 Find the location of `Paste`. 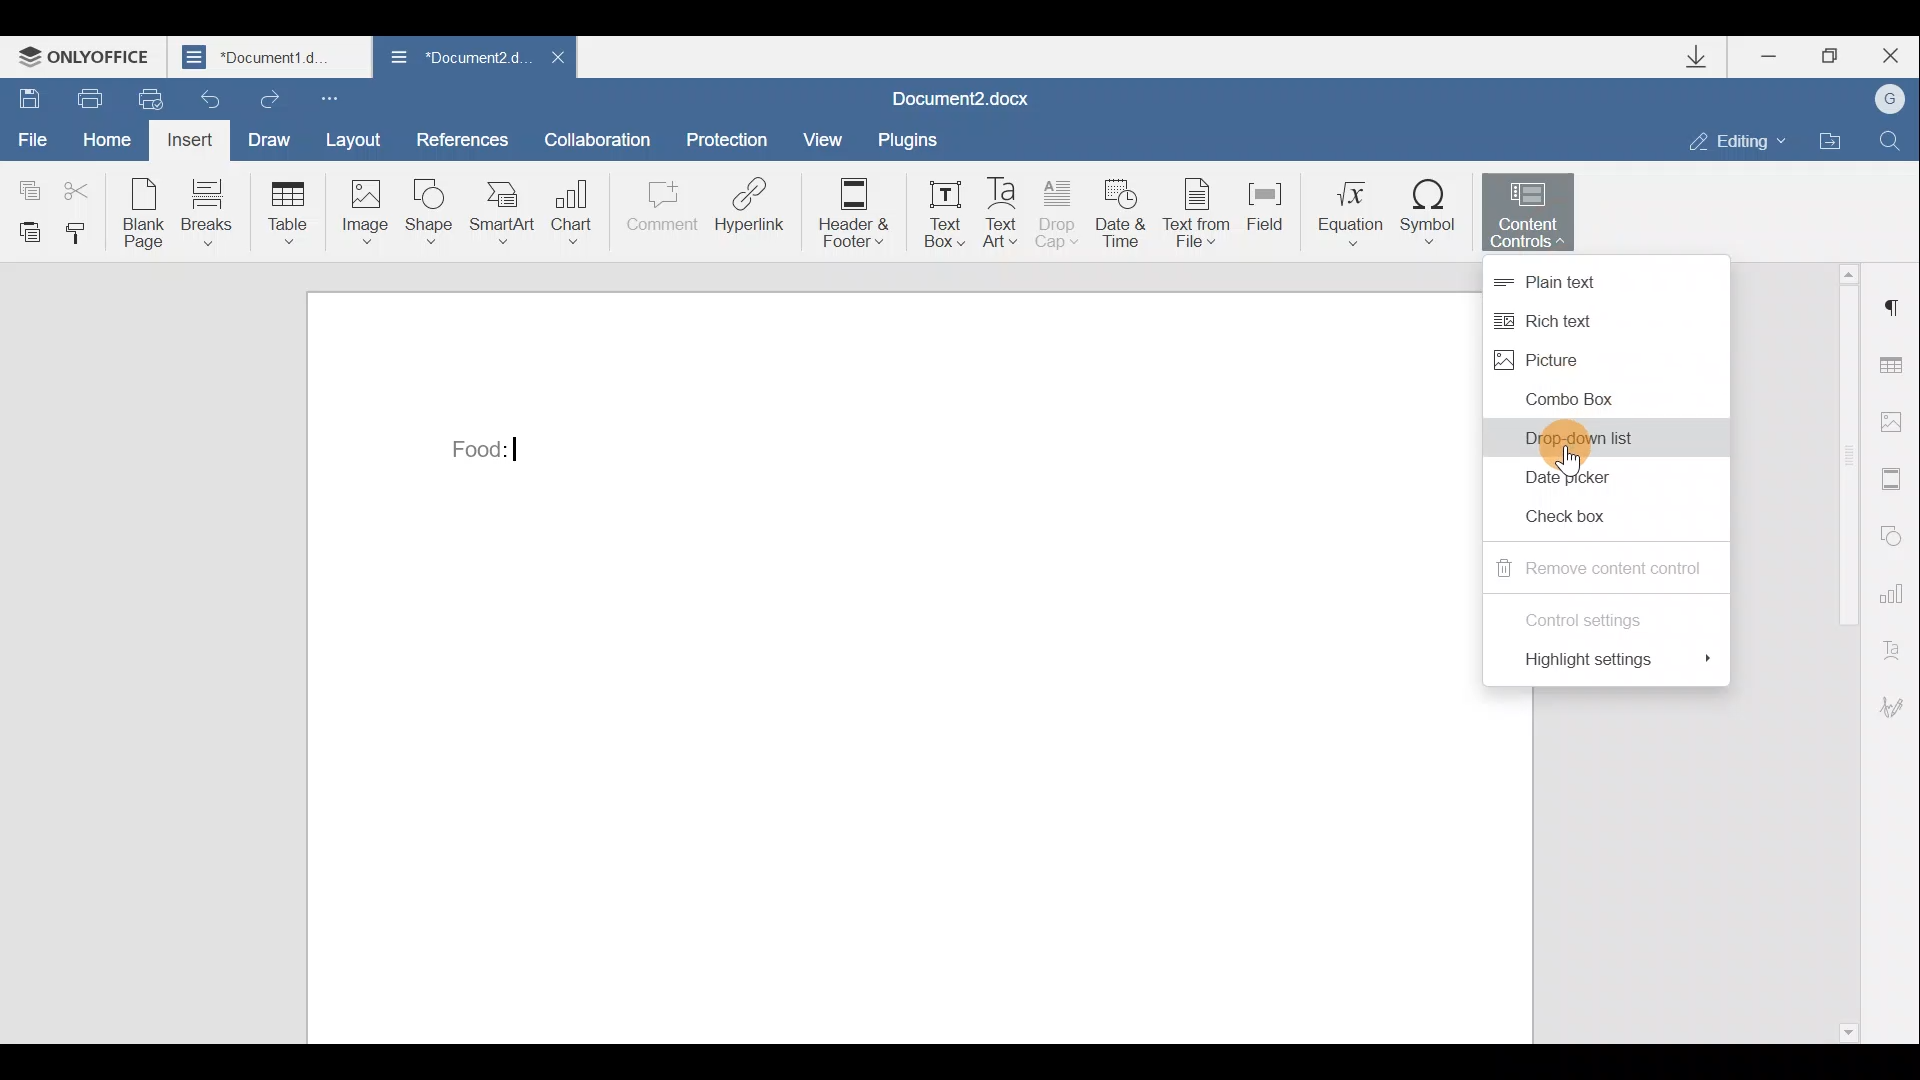

Paste is located at coordinates (22, 231).